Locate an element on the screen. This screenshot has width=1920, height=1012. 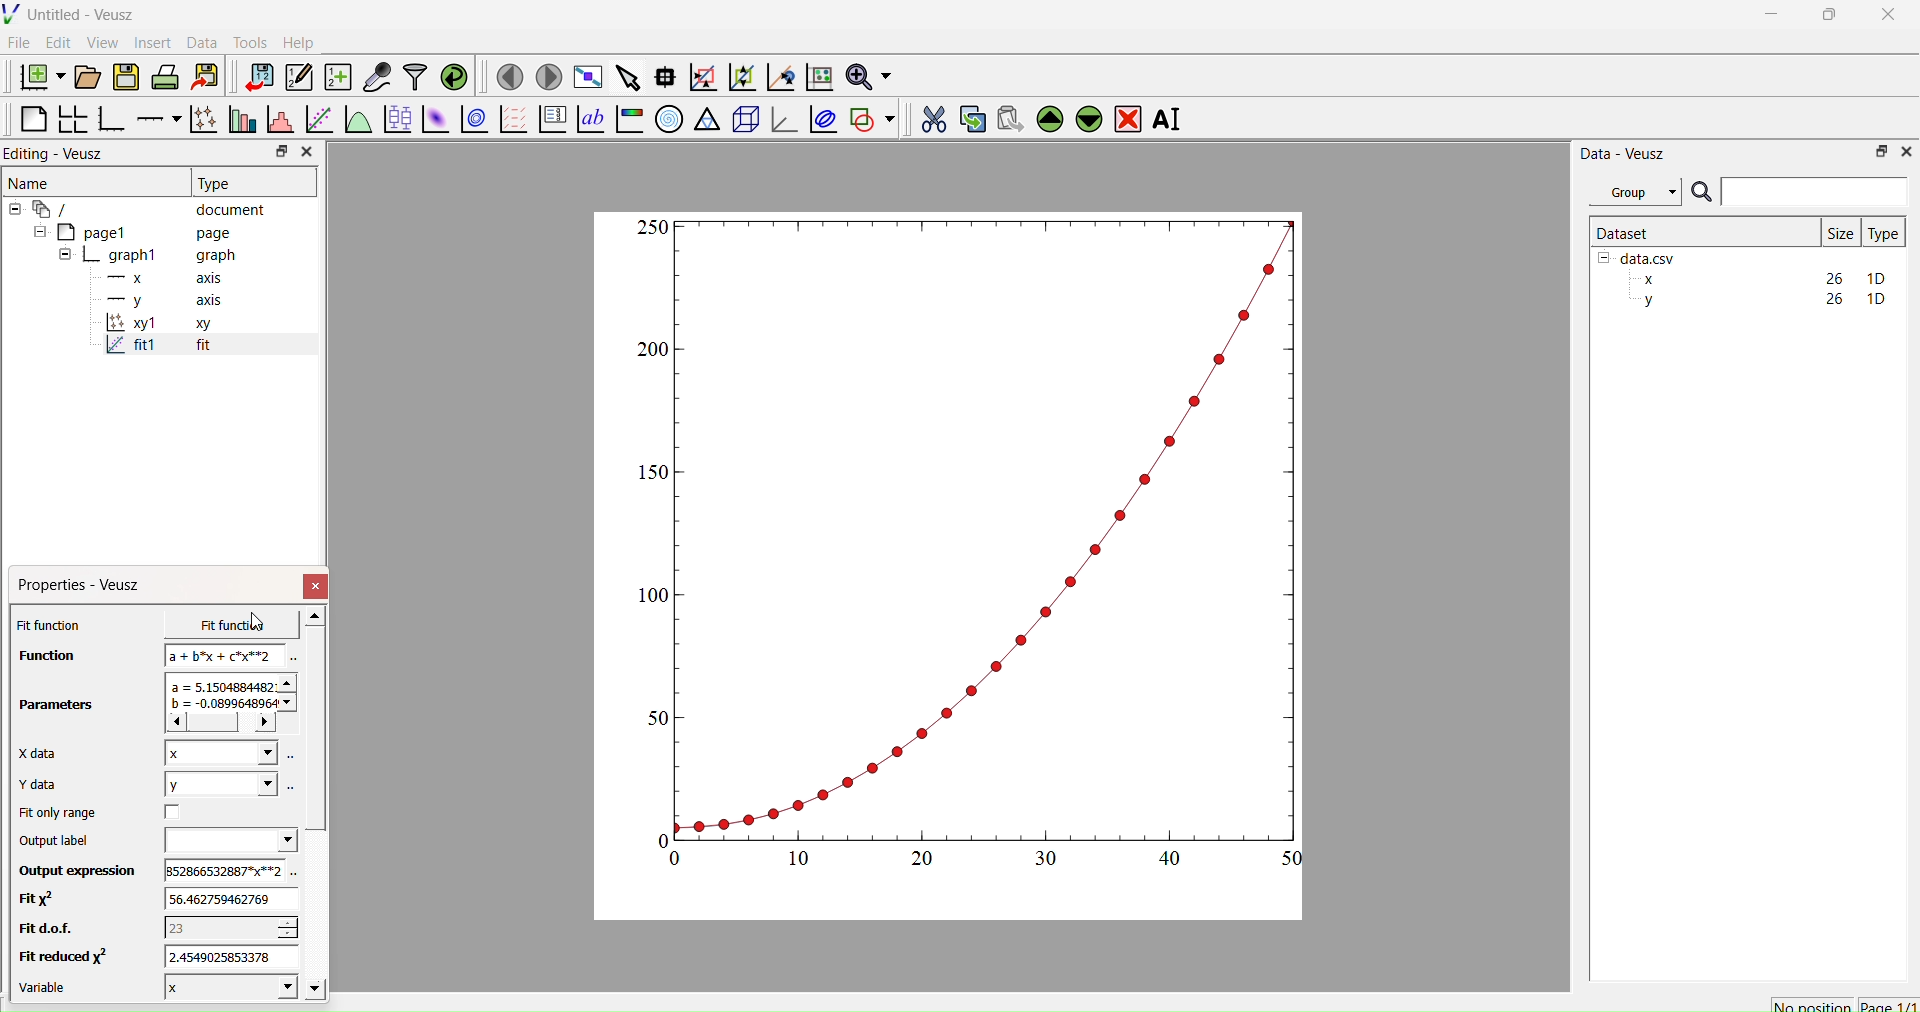
Help is located at coordinates (296, 42).